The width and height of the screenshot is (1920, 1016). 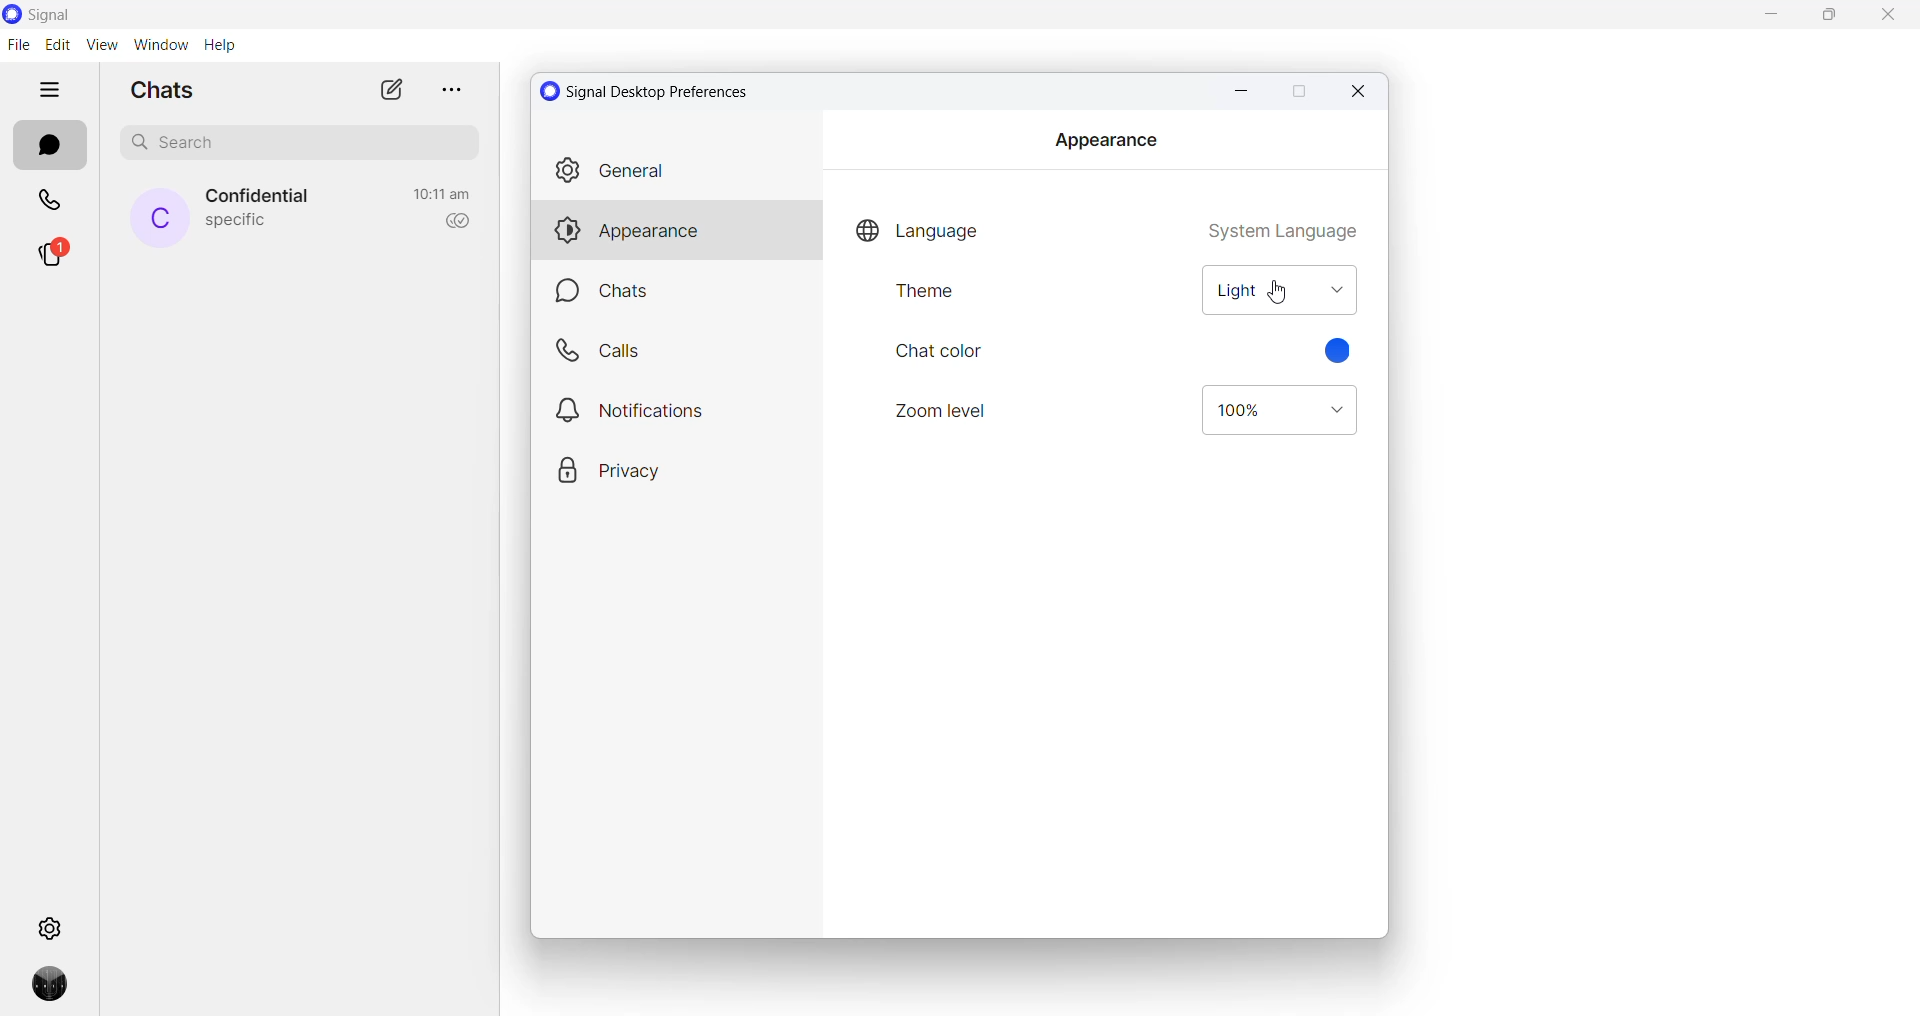 What do you see at coordinates (1360, 91) in the screenshot?
I see `close` at bounding box center [1360, 91].